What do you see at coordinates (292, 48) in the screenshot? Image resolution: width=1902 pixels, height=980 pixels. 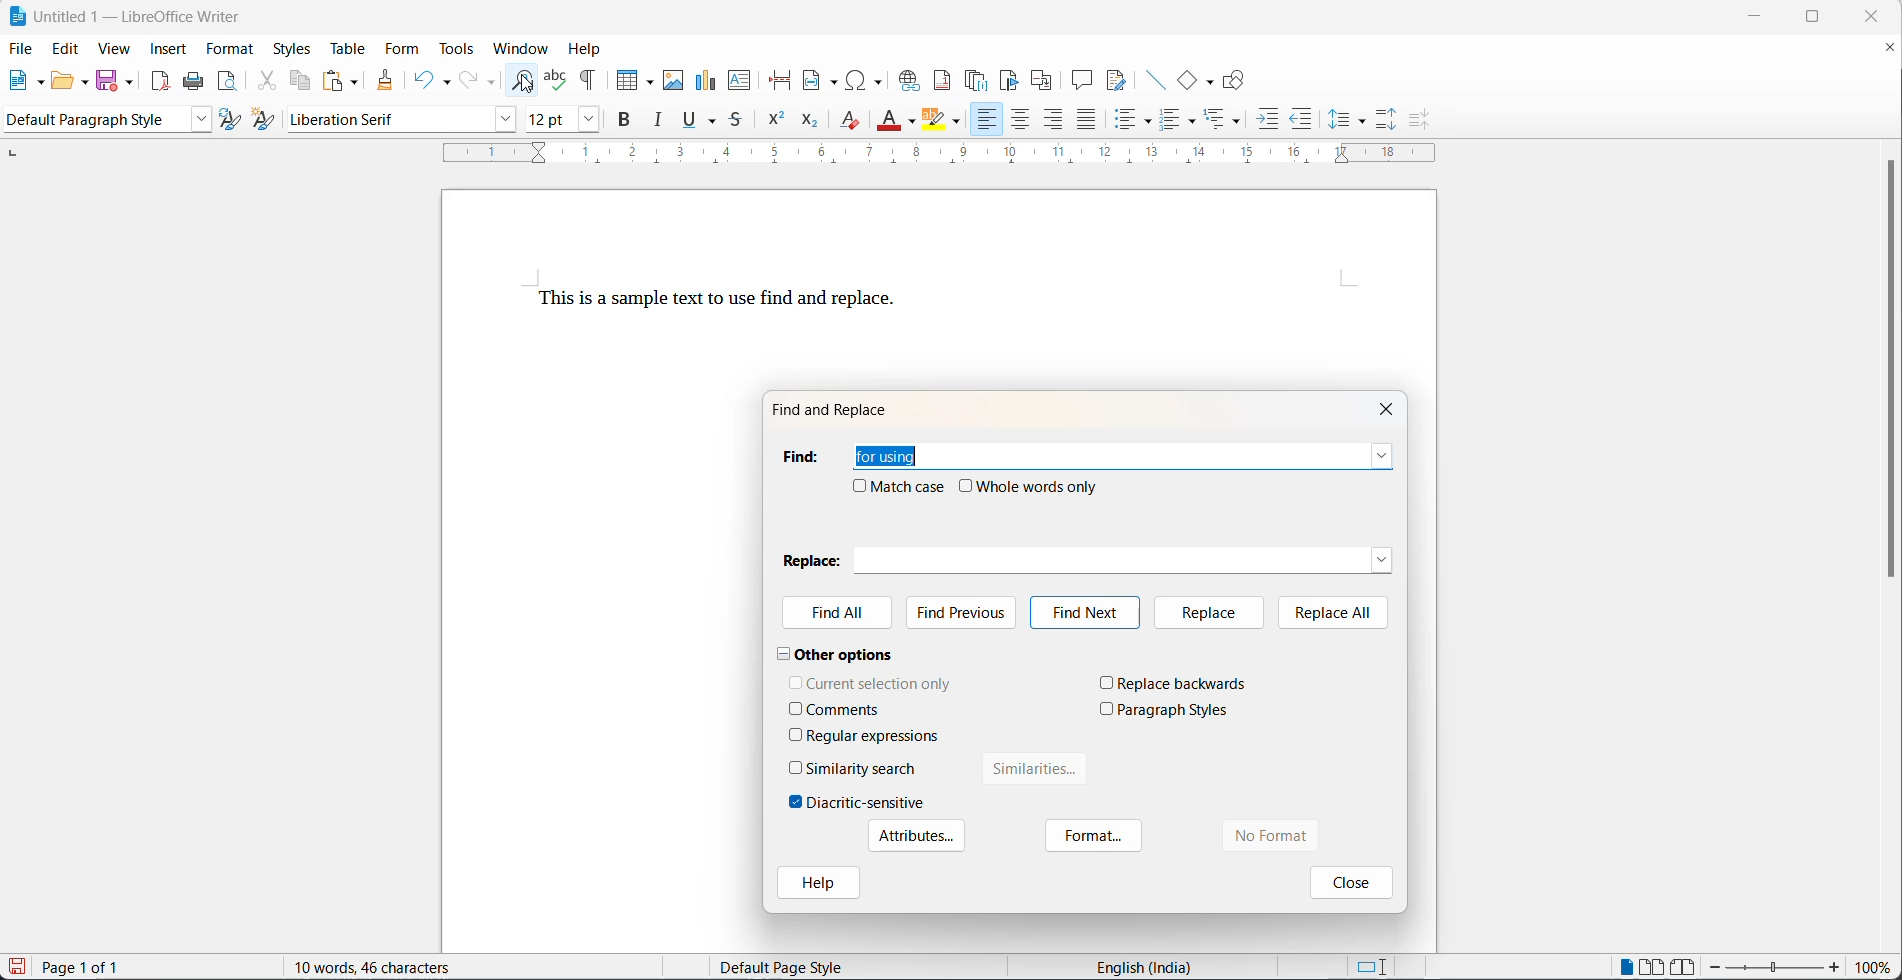 I see `styles` at bounding box center [292, 48].